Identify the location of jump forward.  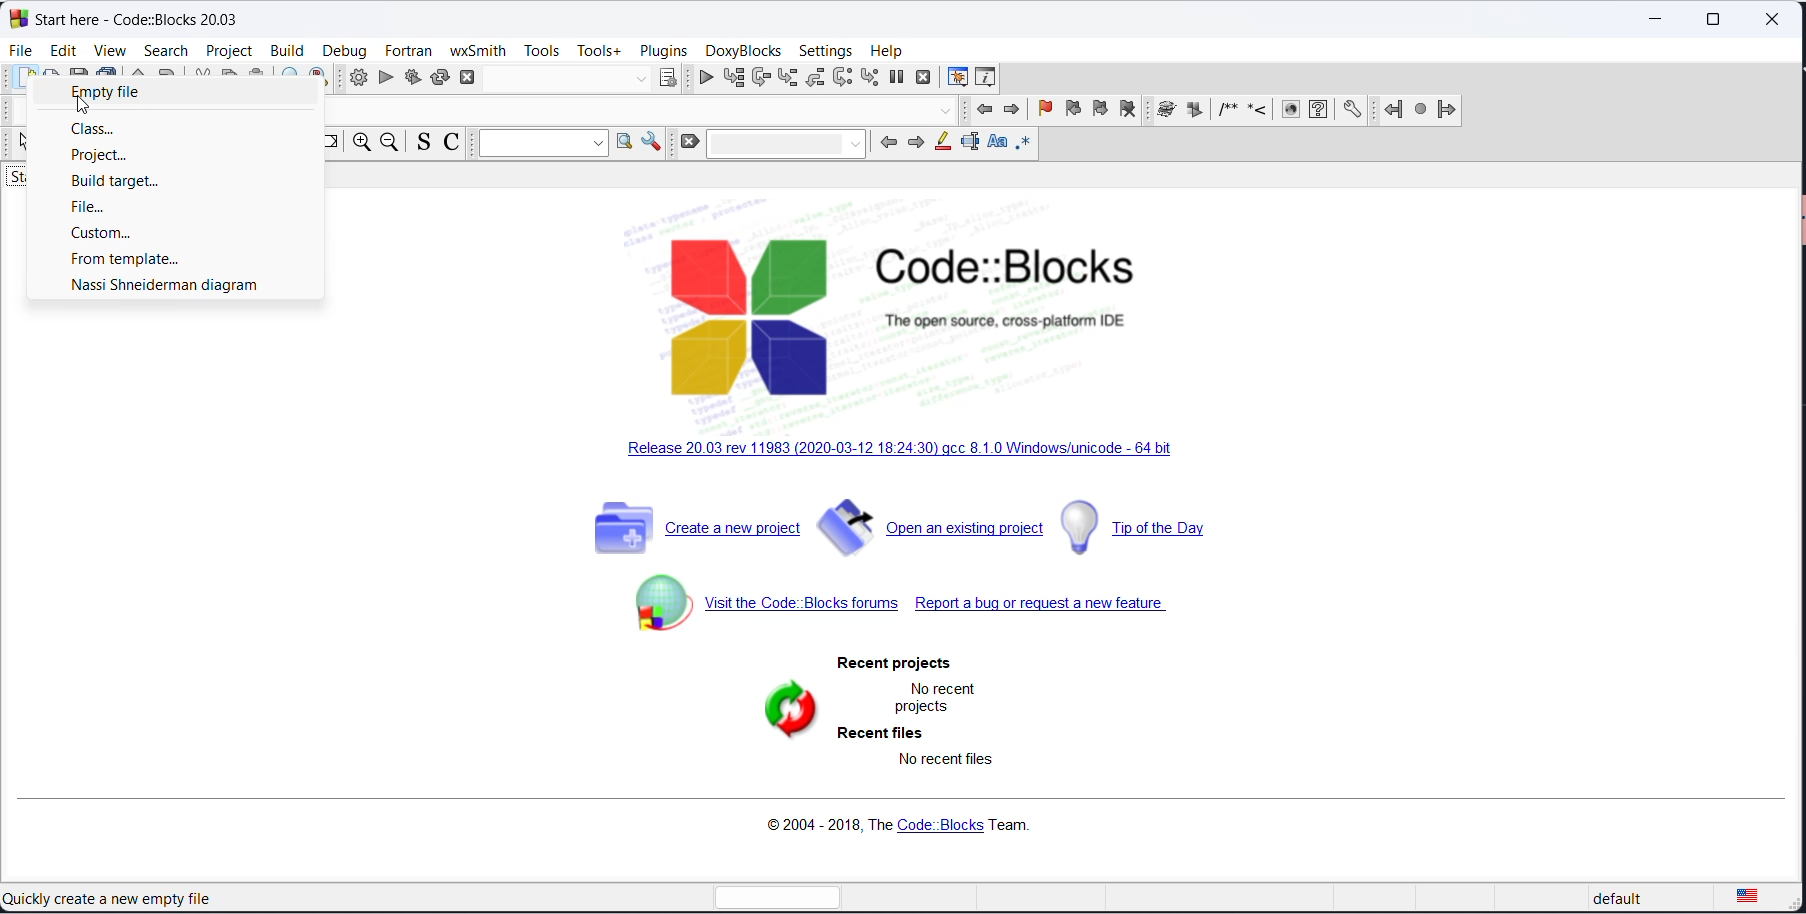
(1449, 113).